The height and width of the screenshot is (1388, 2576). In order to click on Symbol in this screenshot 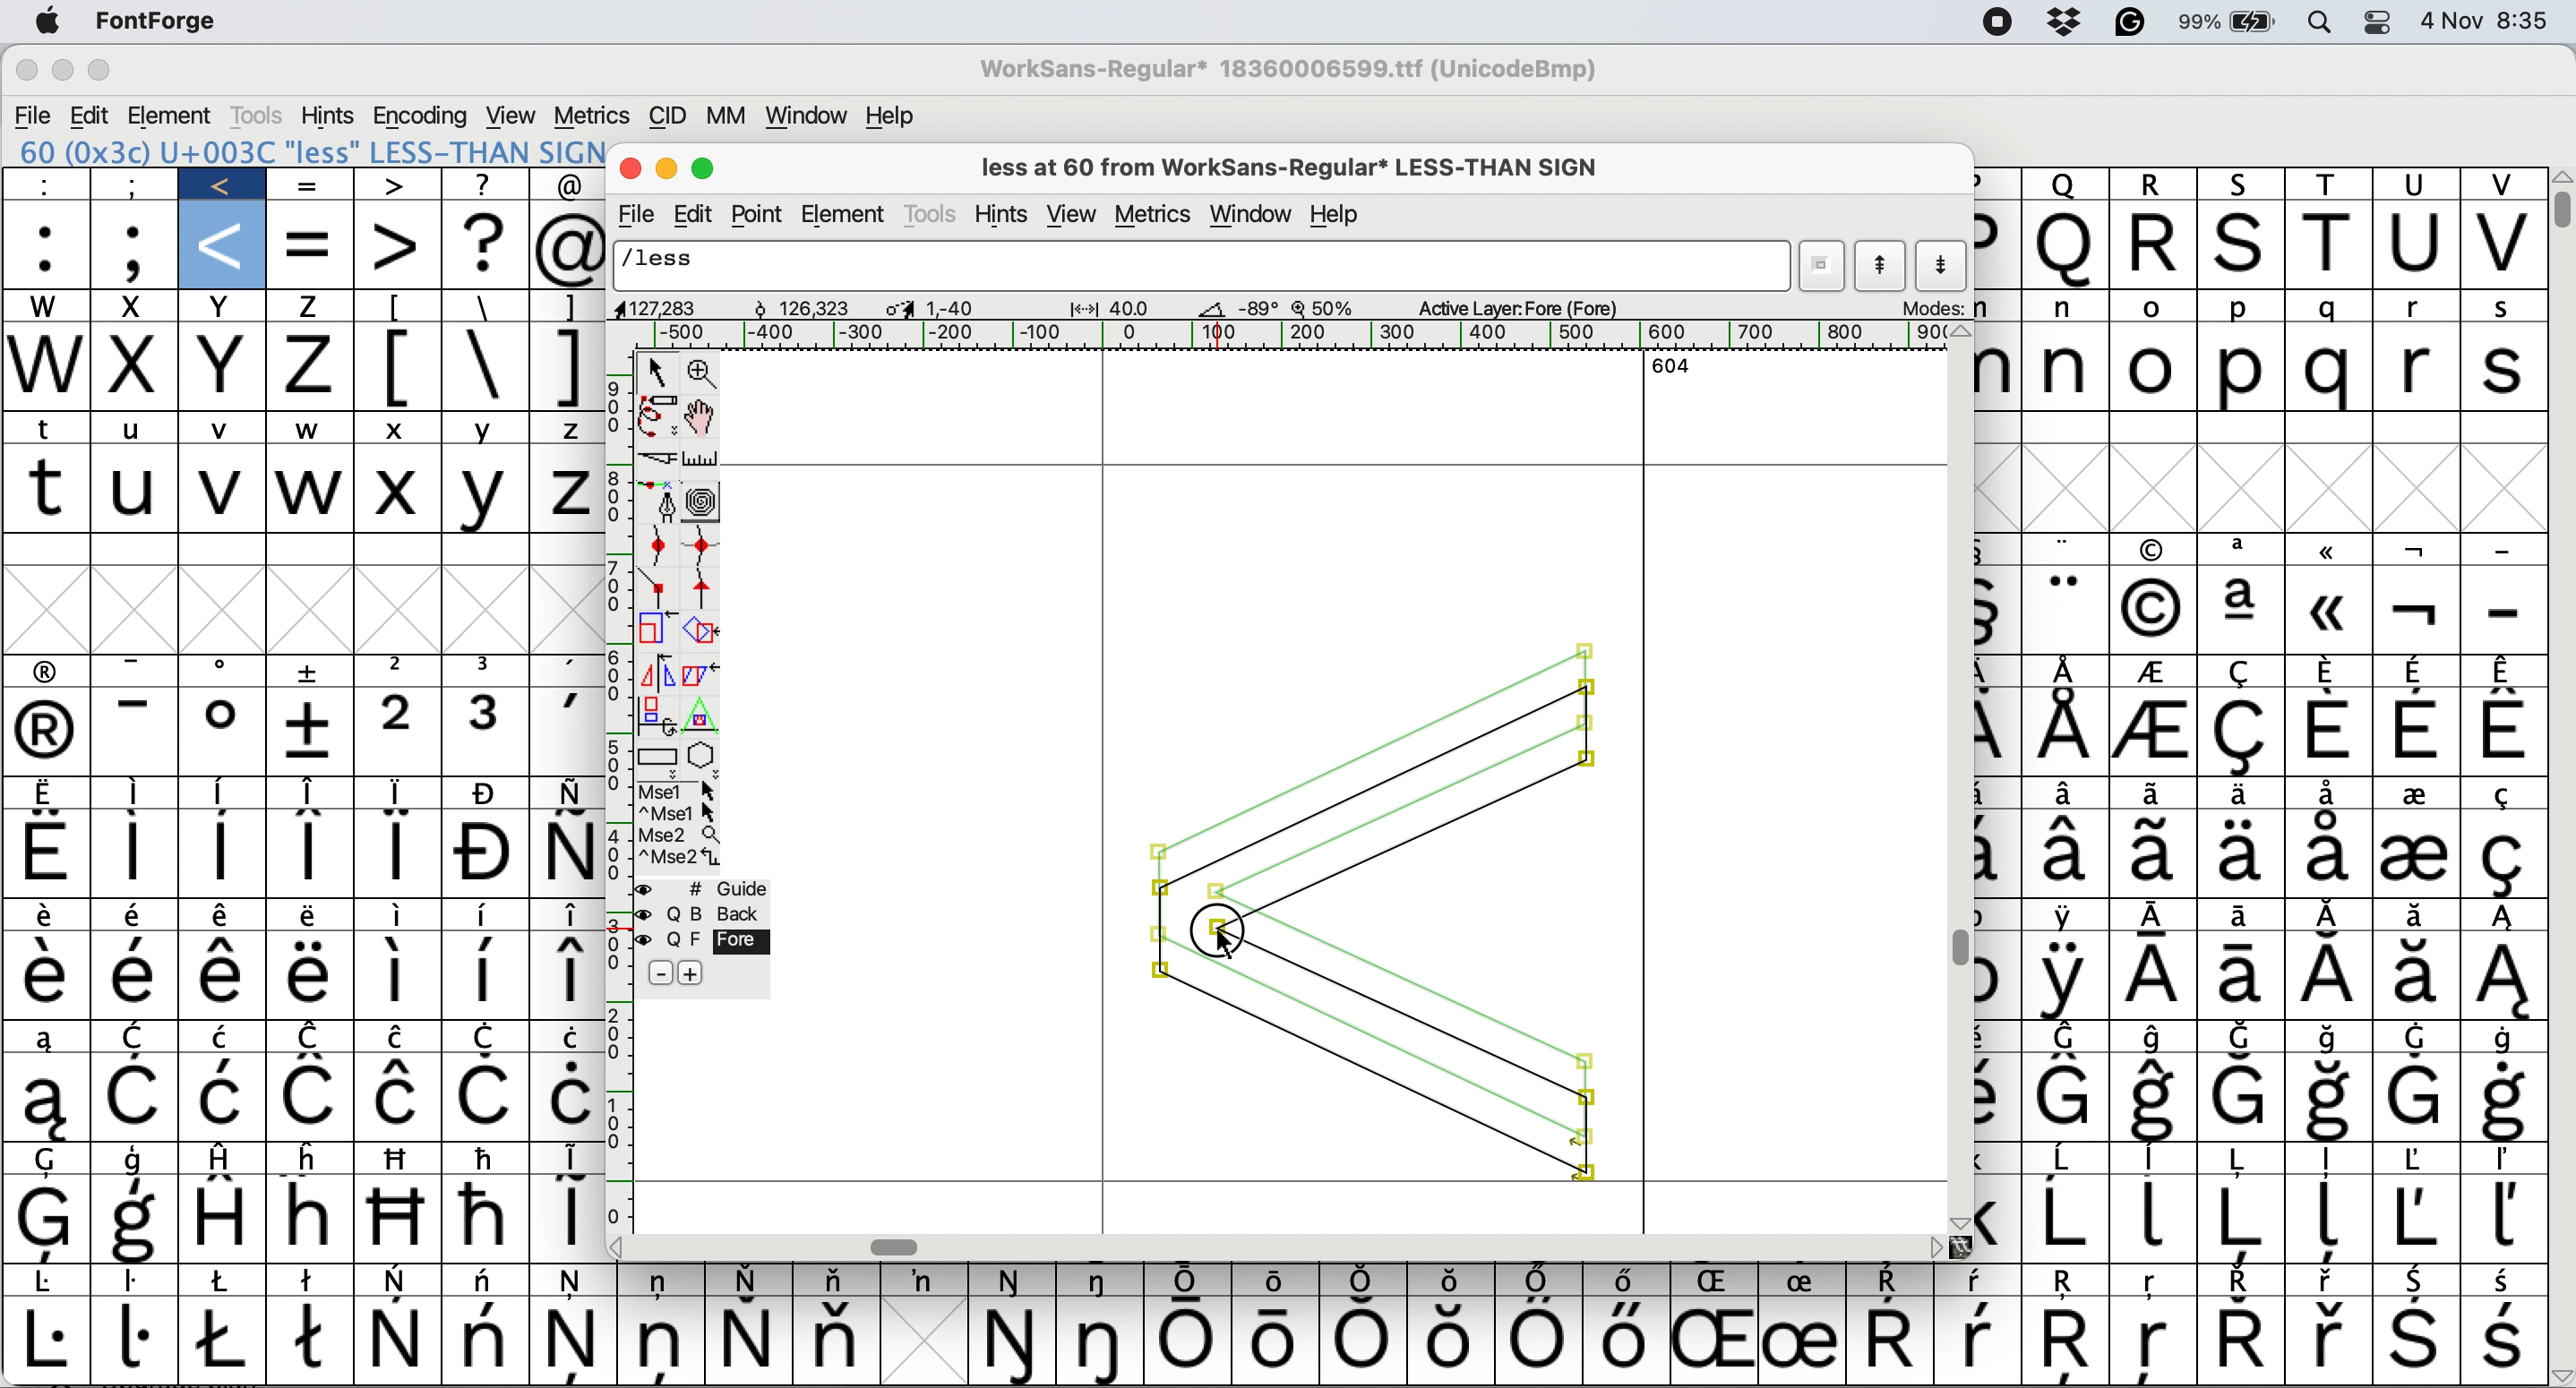, I will do `click(1995, 548)`.